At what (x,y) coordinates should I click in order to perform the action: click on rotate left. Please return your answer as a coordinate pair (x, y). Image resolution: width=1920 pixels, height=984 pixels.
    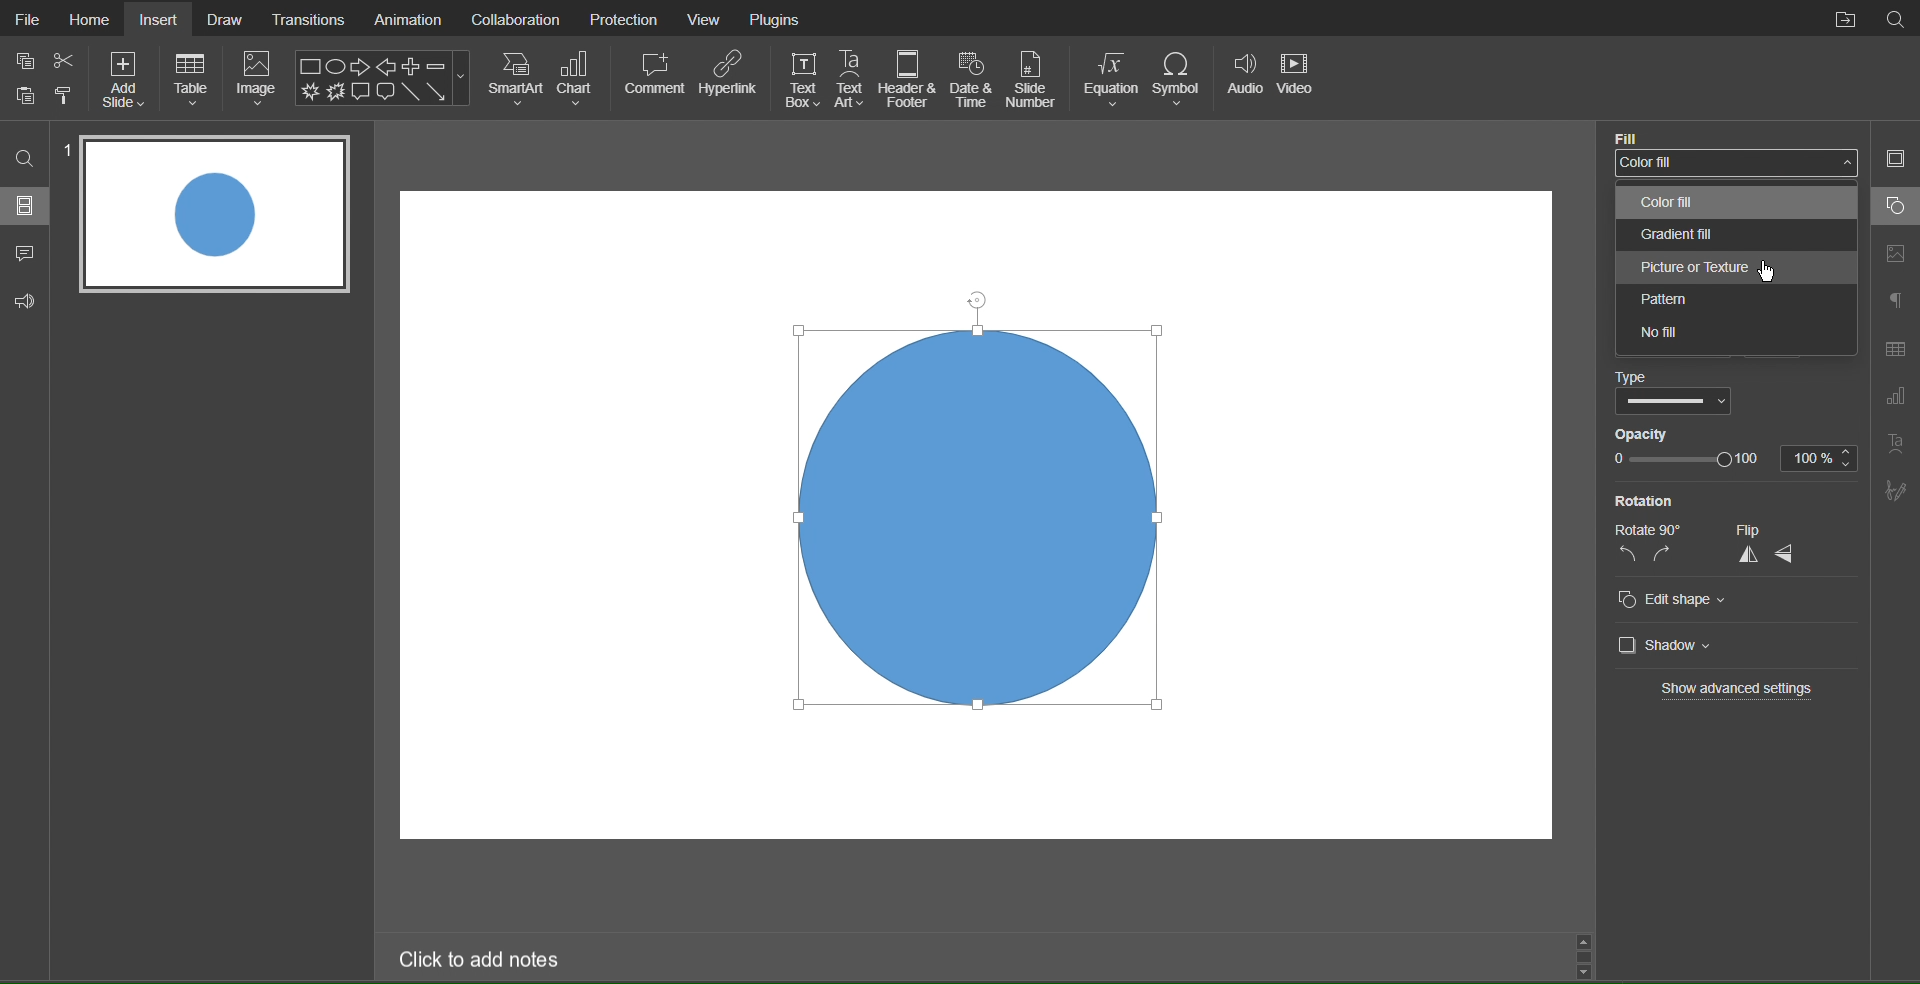
    Looking at the image, I should click on (1622, 556).